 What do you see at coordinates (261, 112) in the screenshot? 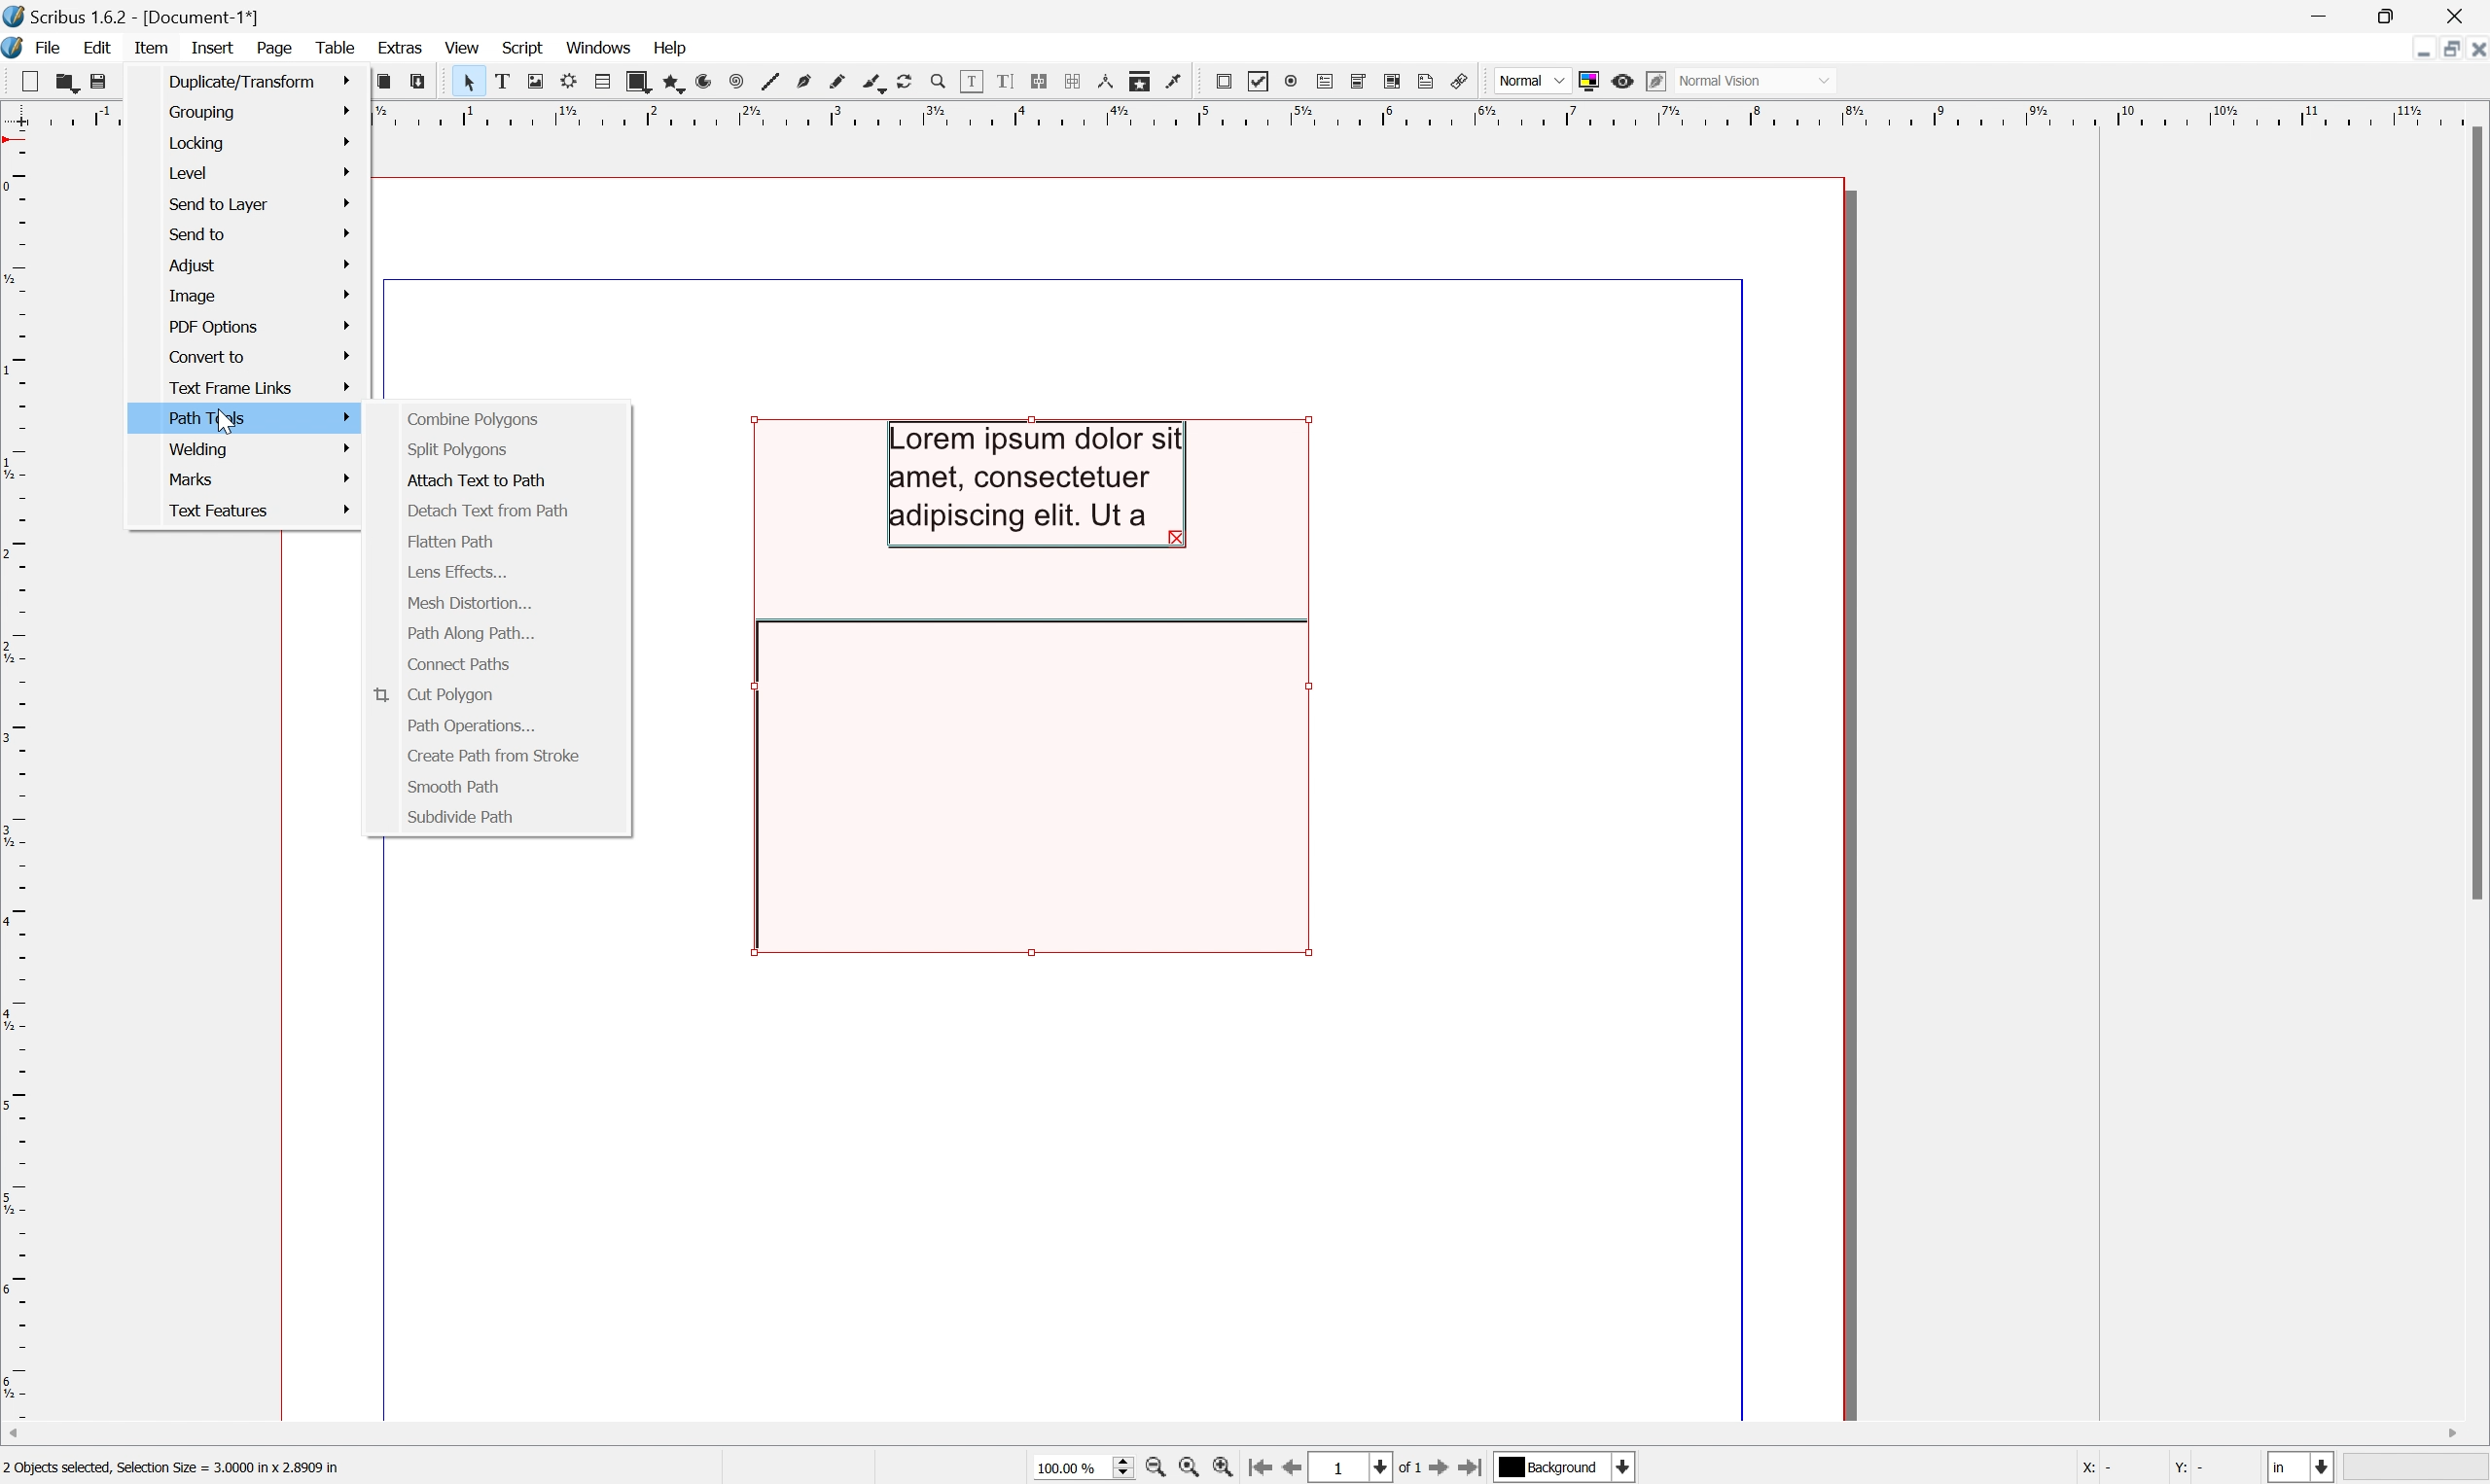
I see `Grouping` at bounding box center [261, 112].